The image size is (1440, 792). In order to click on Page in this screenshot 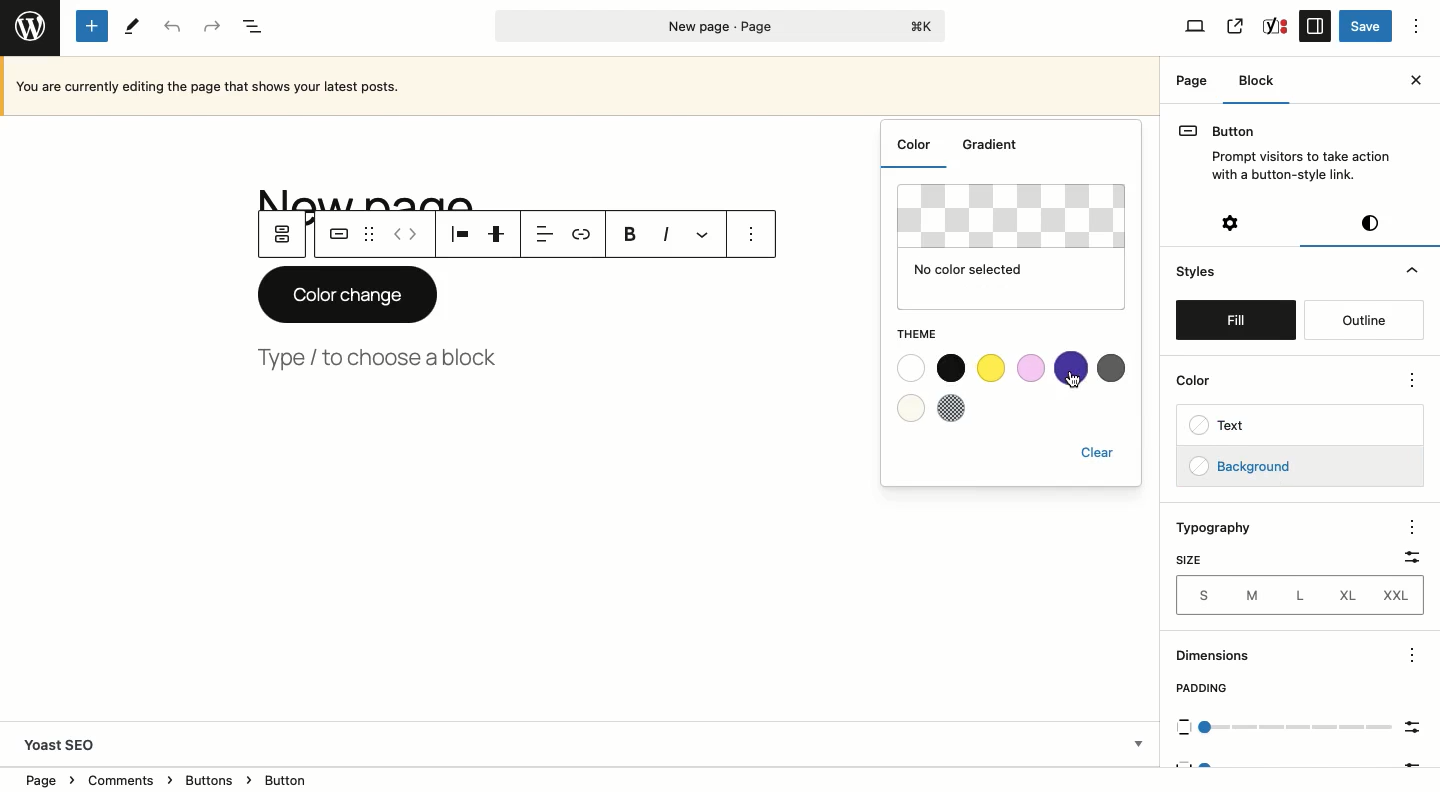, I will do `click(721, 26)`.